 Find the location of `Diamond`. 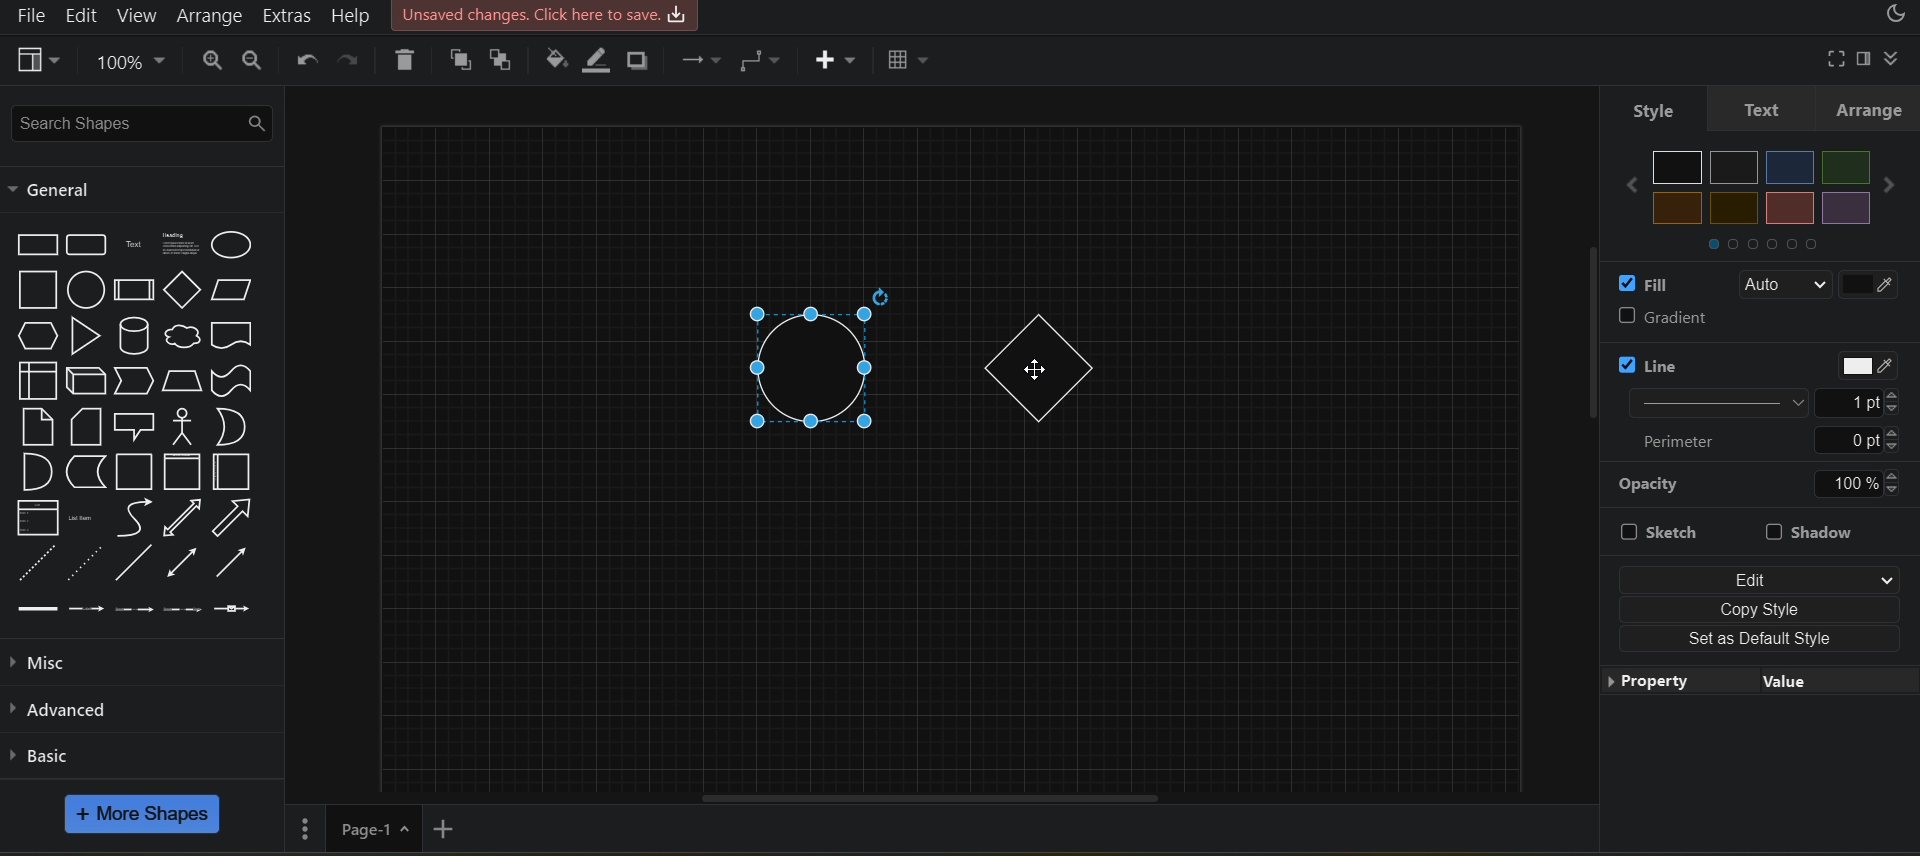

Diamond is located at coordinates (181, 289).